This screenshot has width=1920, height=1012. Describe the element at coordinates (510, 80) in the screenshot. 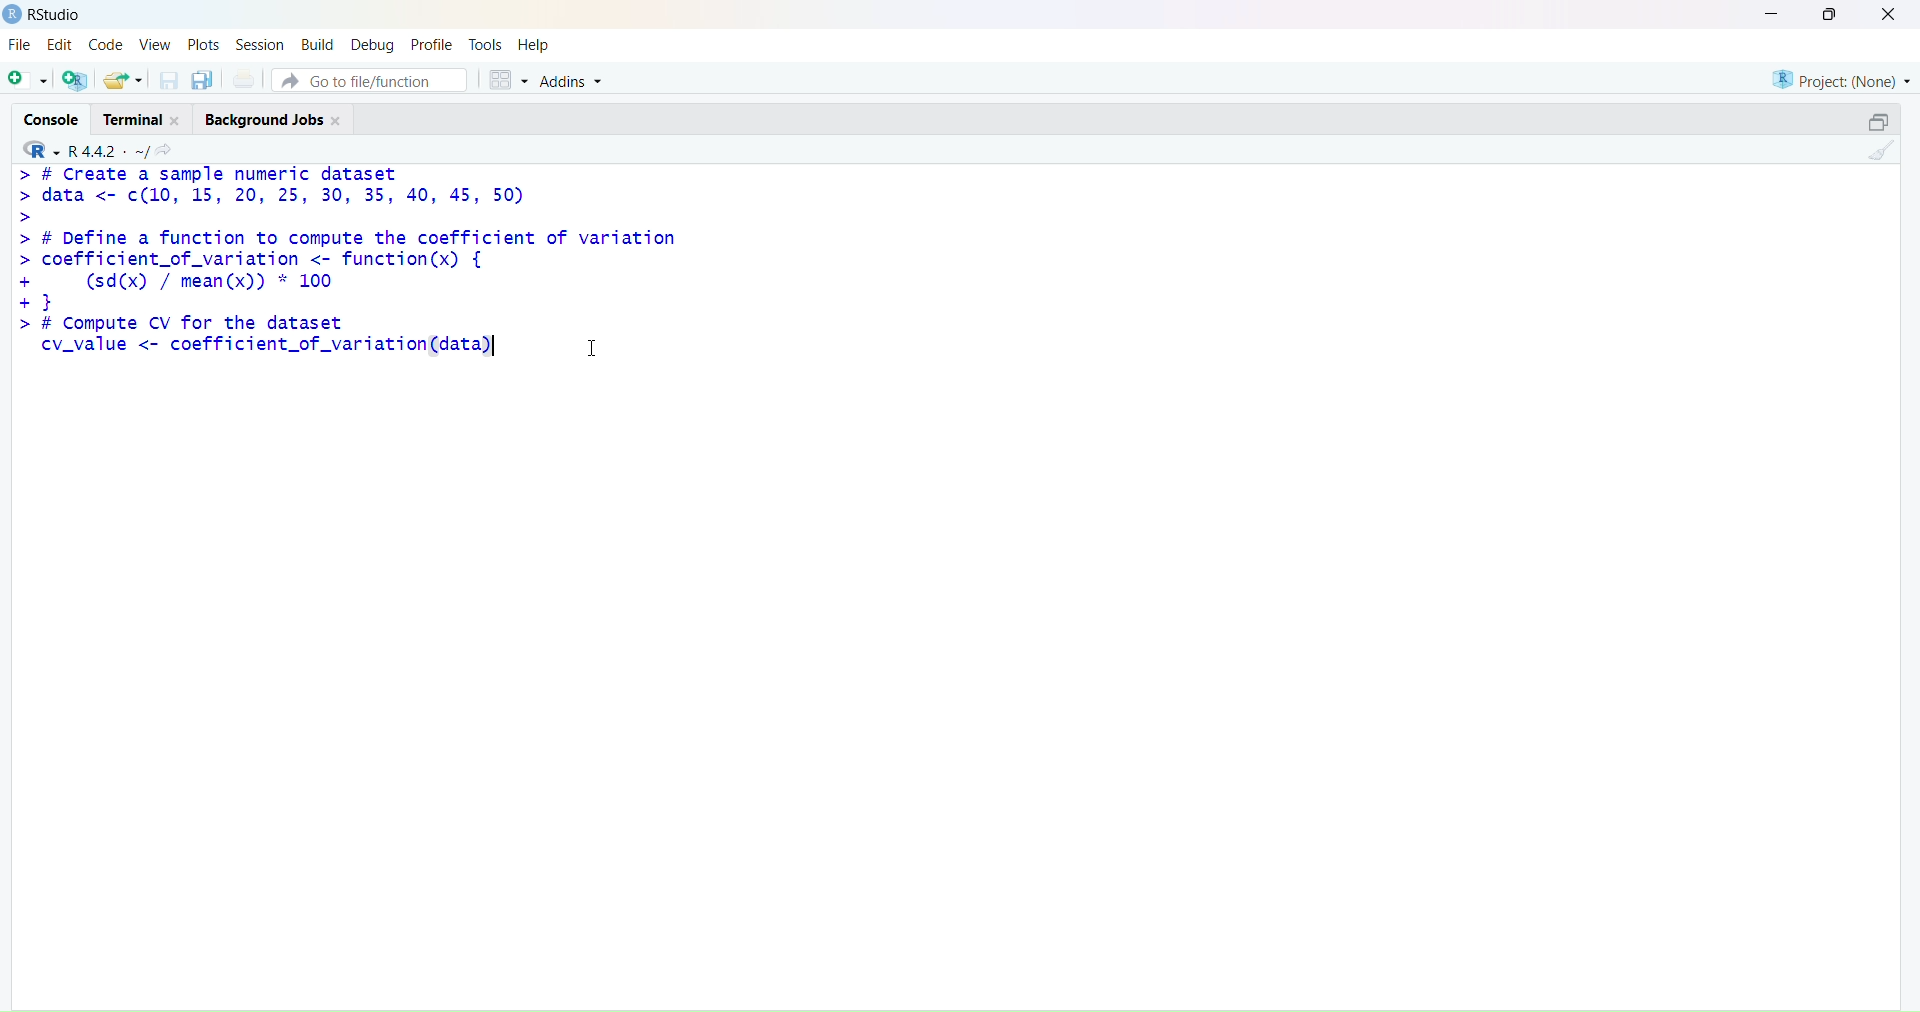

I see `grid` at that location.